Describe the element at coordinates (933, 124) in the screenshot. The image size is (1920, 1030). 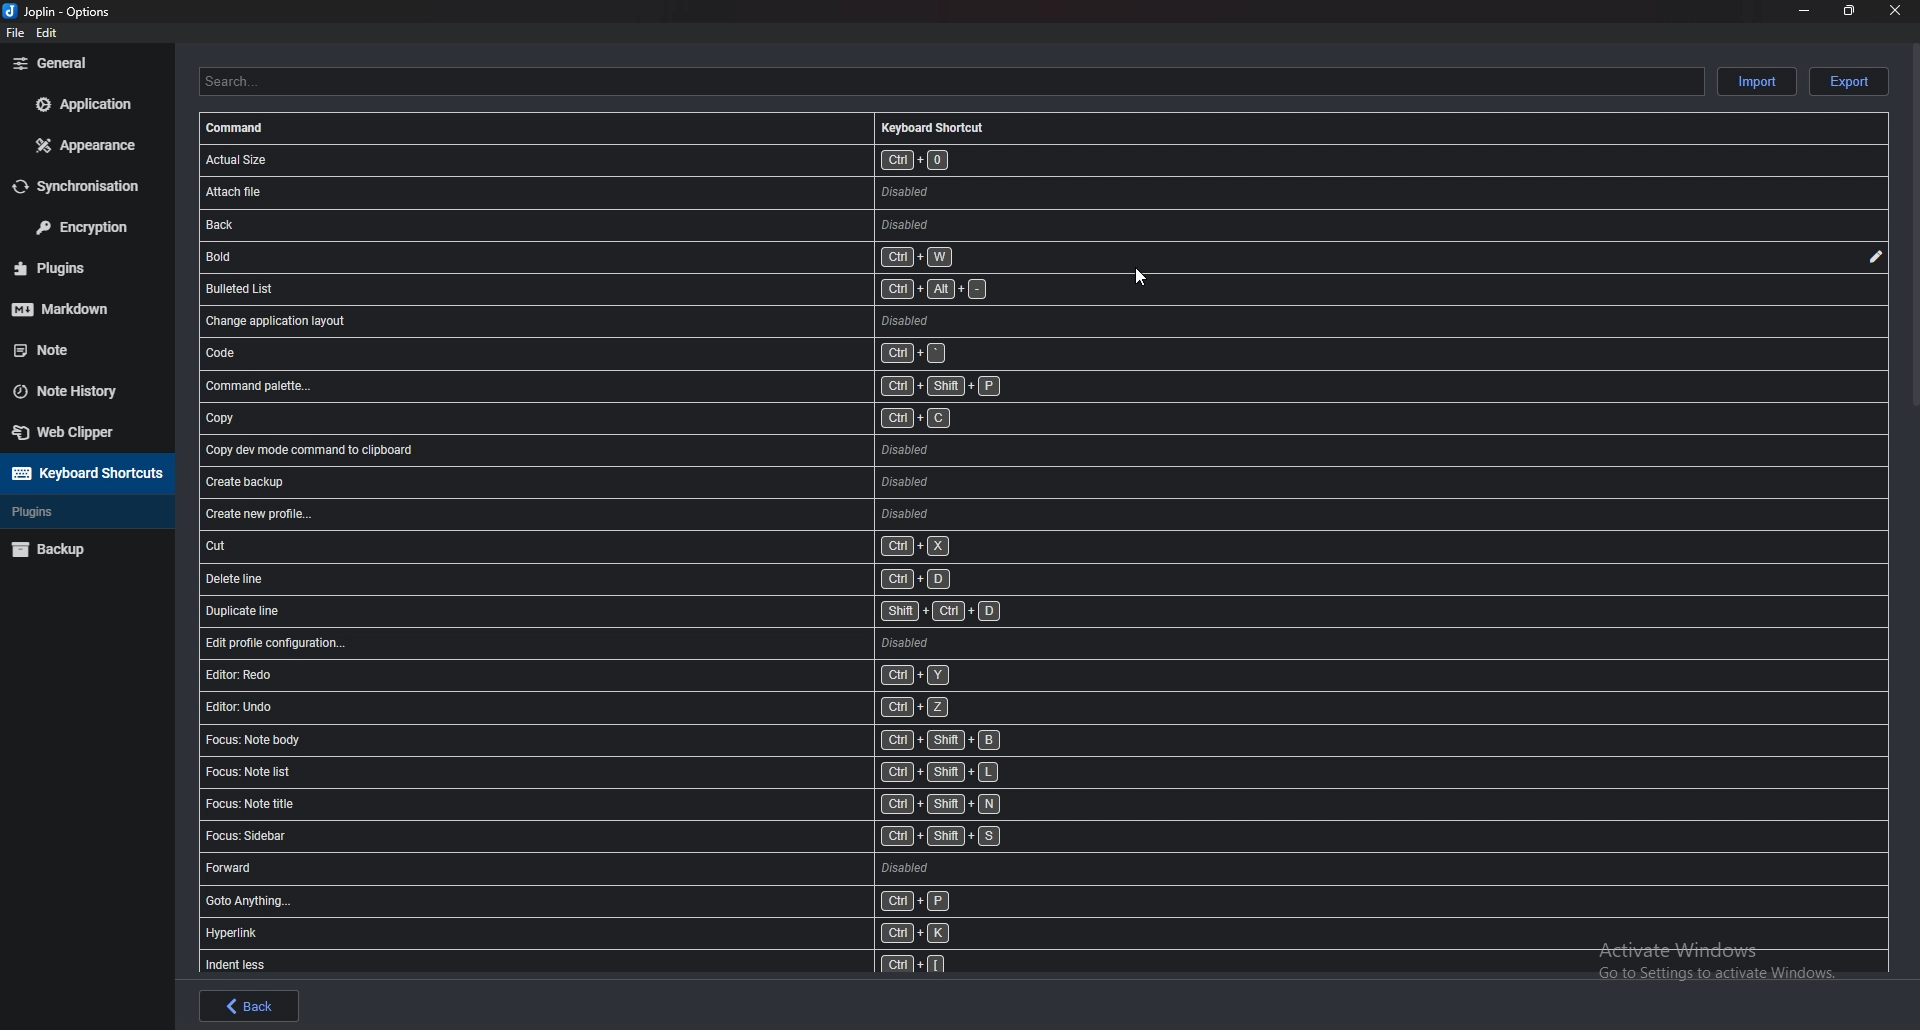
I see `Keyboard shortcuts` at that location.